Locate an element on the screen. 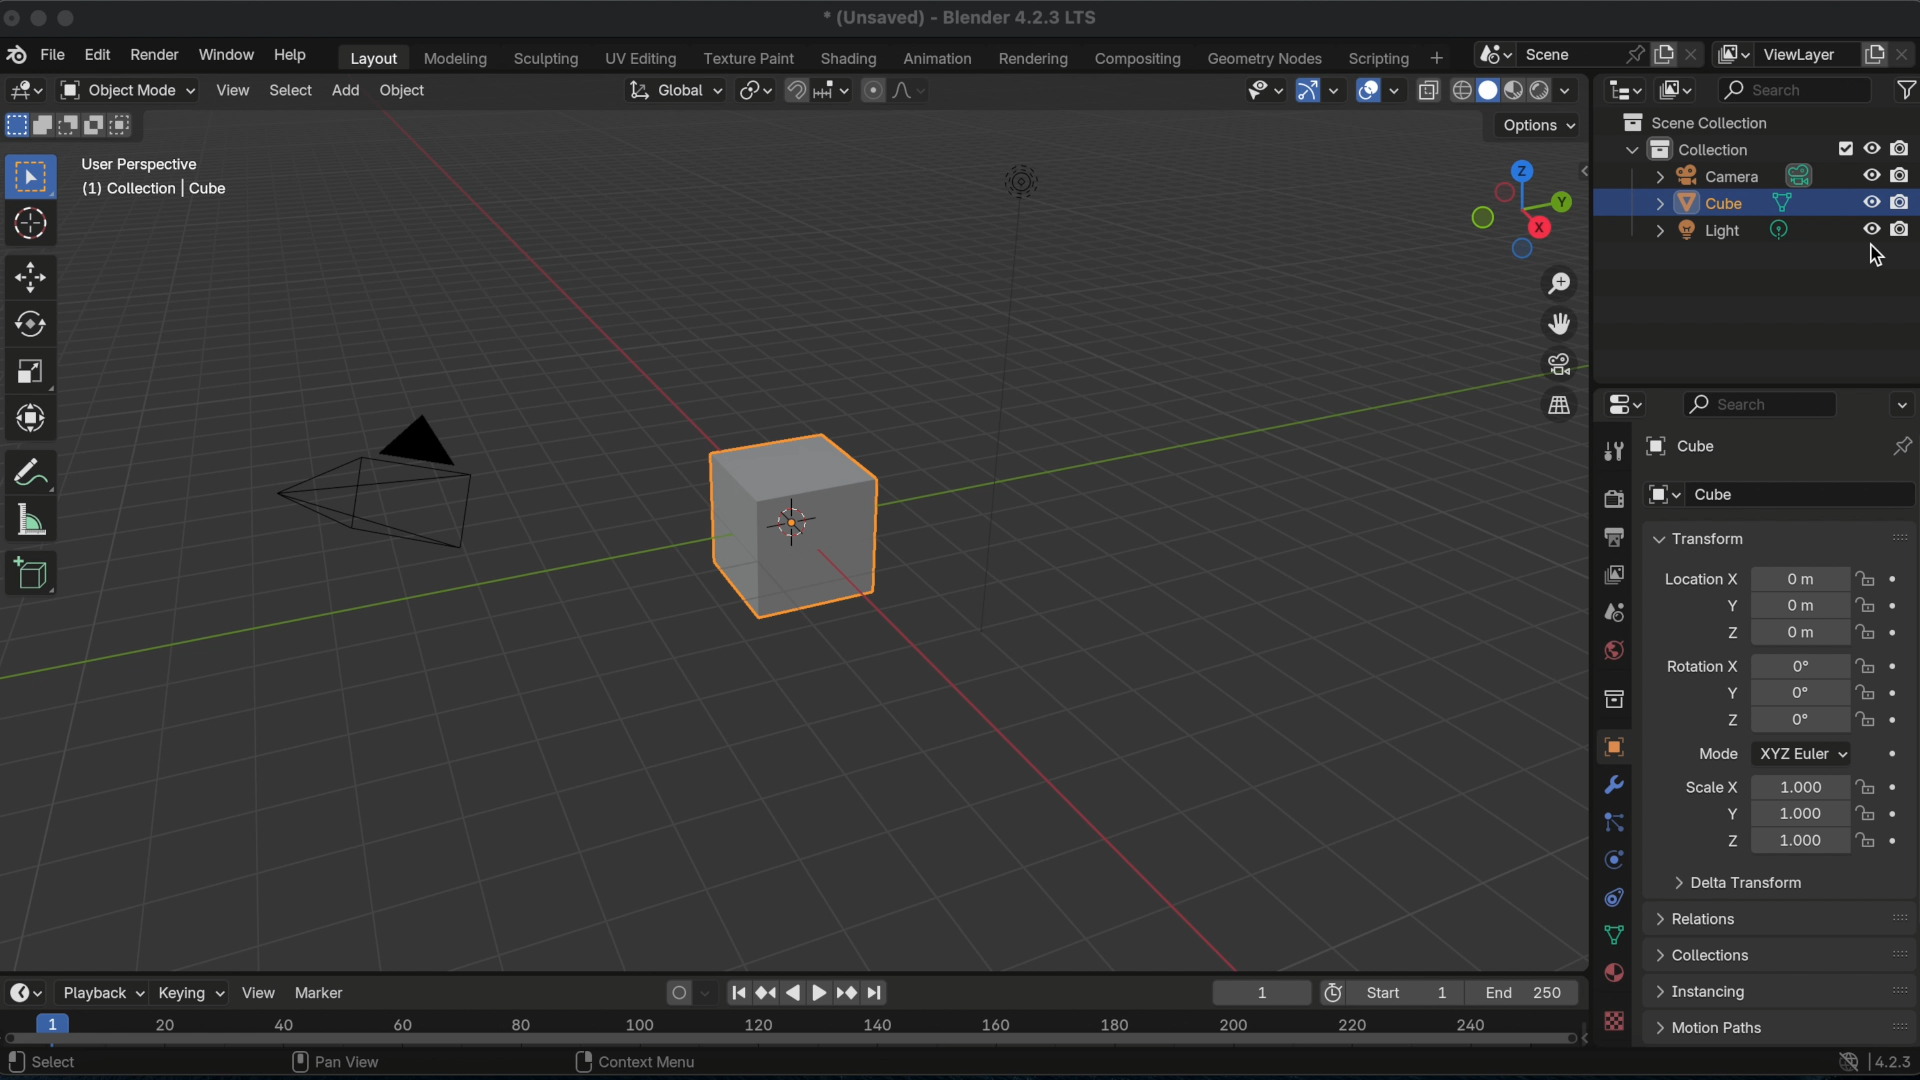 The height and width of the screenshot is (1080, 1920). help is located at coordinates (292, 55).